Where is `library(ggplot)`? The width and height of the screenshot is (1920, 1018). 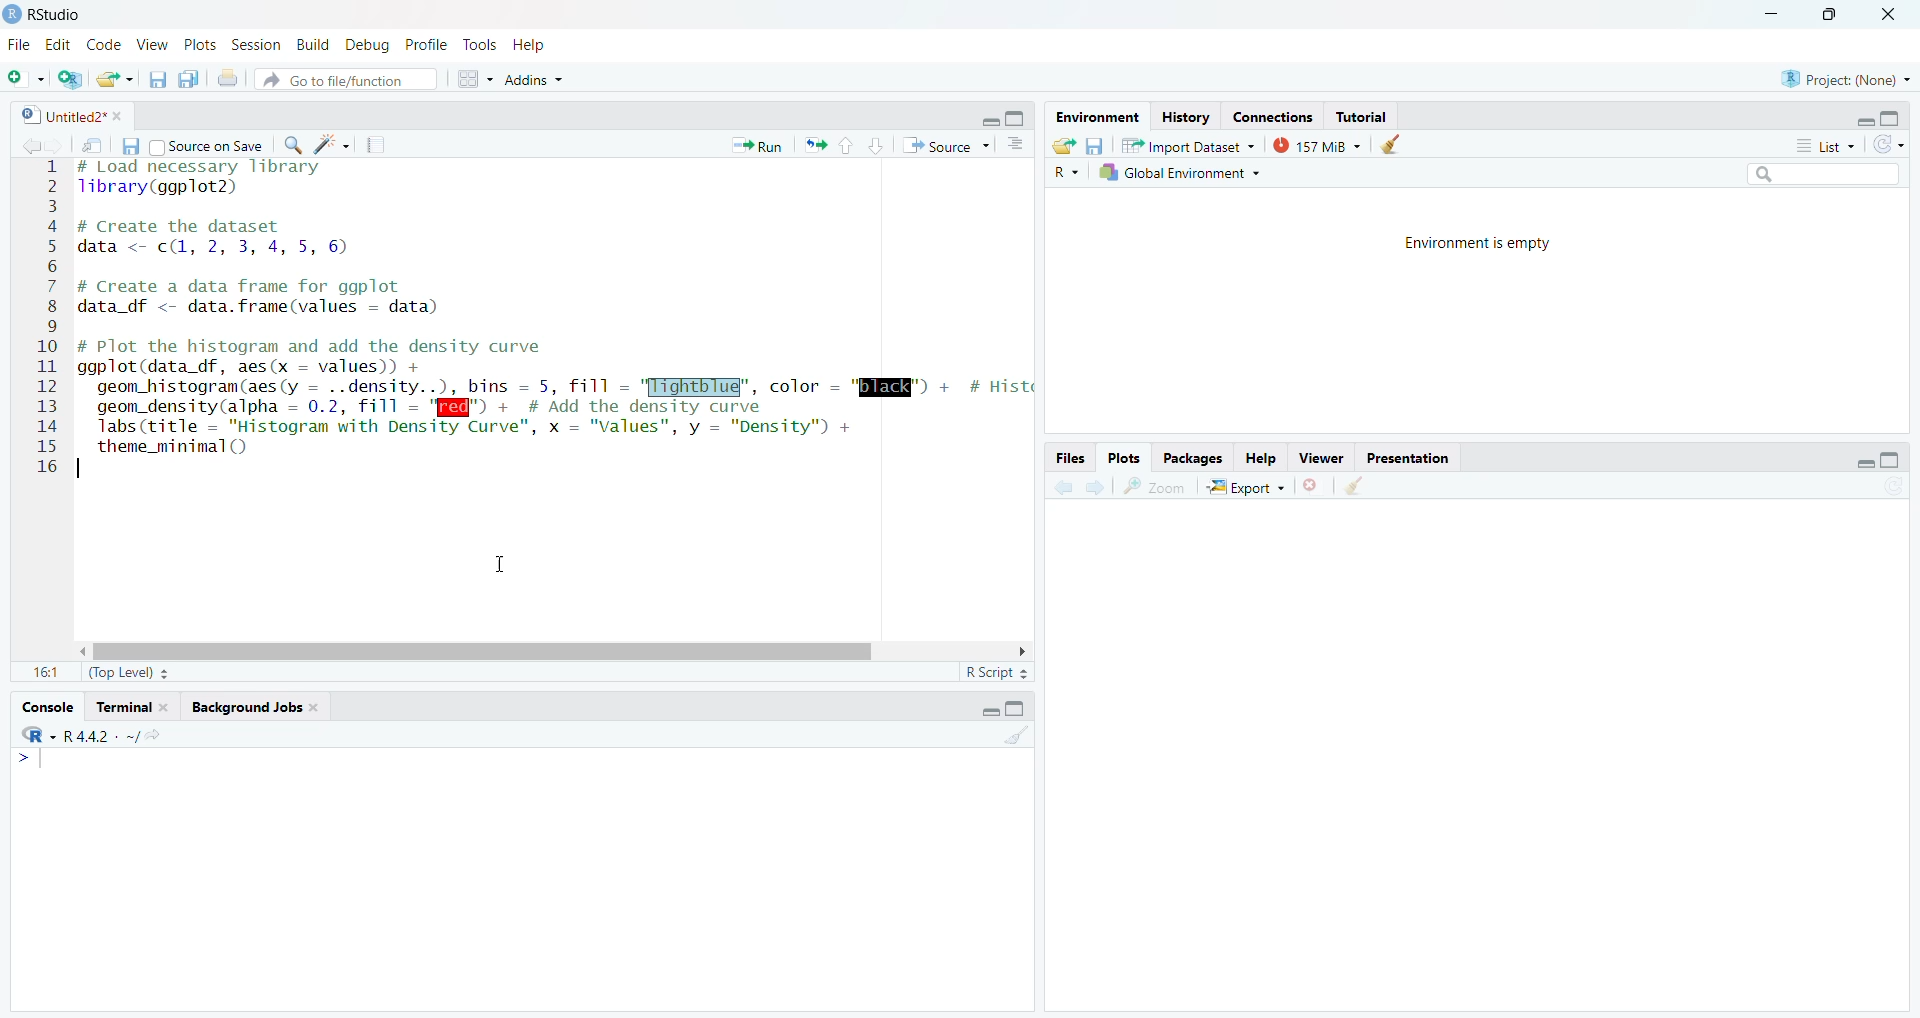 library(ggplot) is located at coordinates (158, 187).